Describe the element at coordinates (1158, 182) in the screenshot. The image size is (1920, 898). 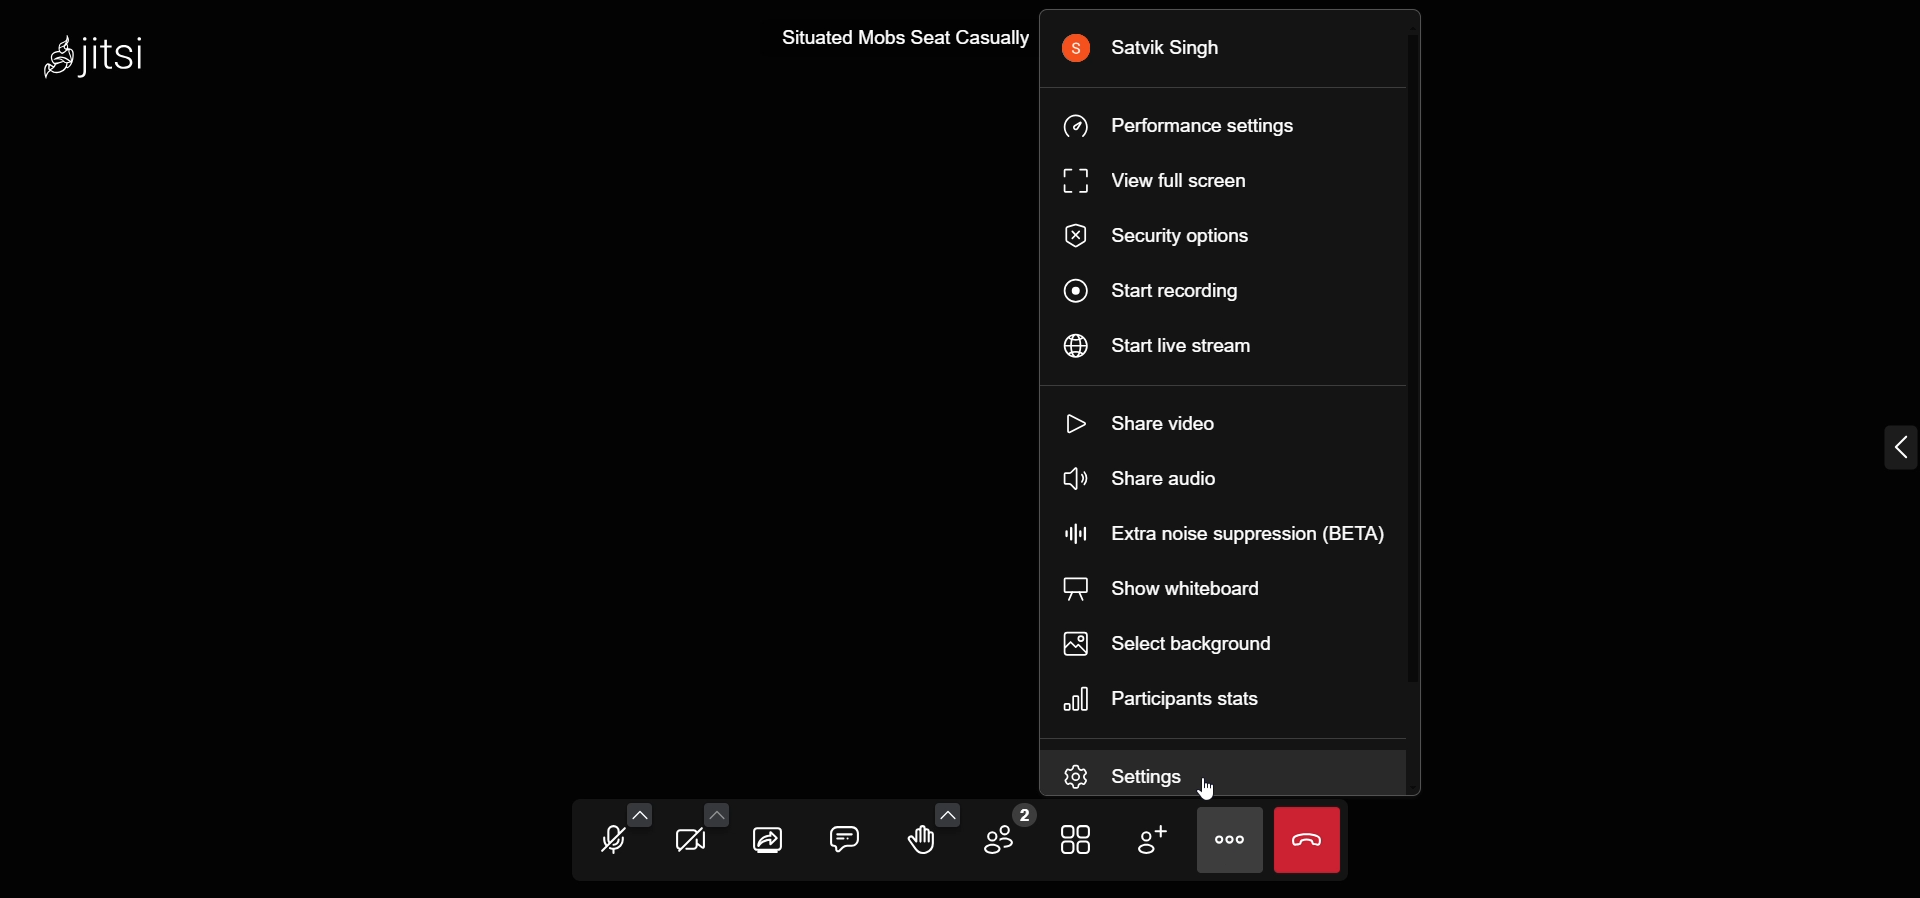
I see `view full screen` at that location.